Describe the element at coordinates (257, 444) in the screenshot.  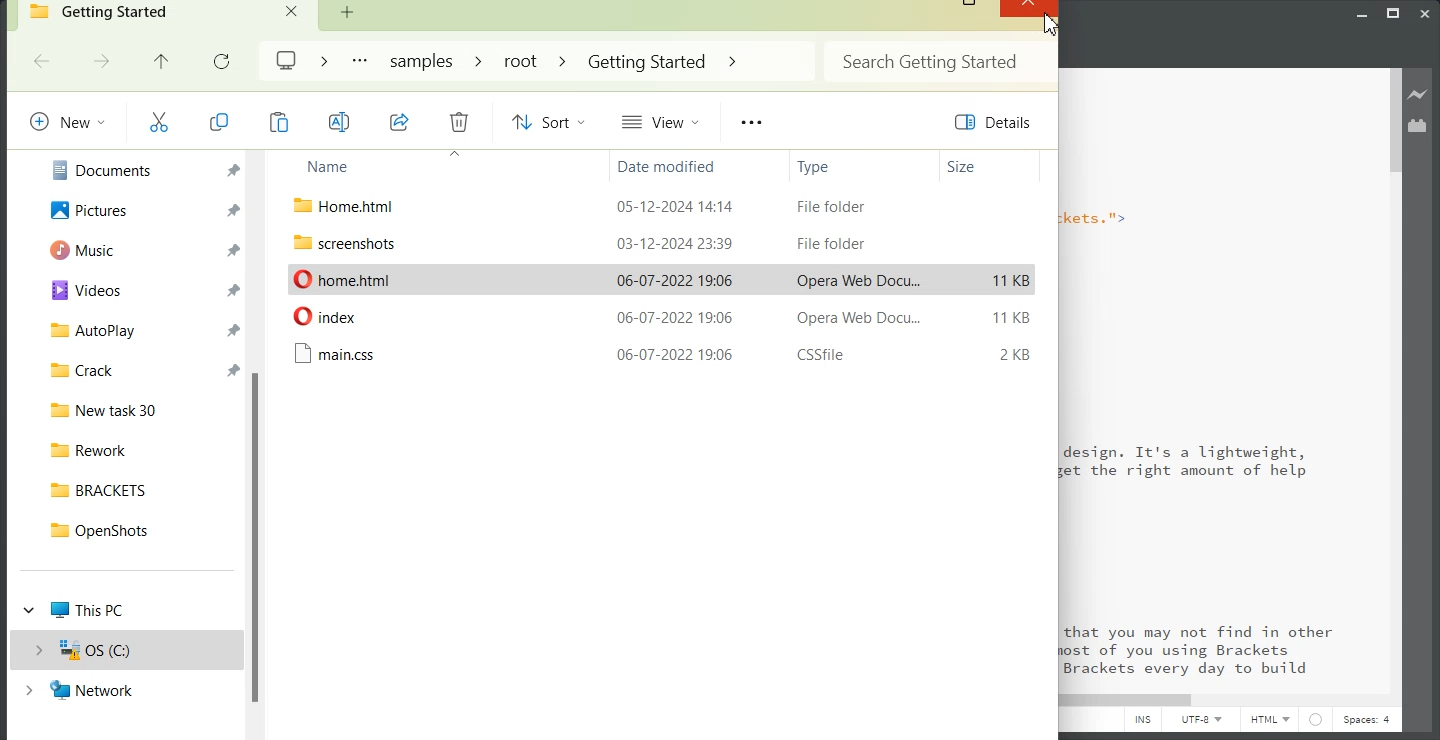
I see `Vertical scroll bar` at that location.